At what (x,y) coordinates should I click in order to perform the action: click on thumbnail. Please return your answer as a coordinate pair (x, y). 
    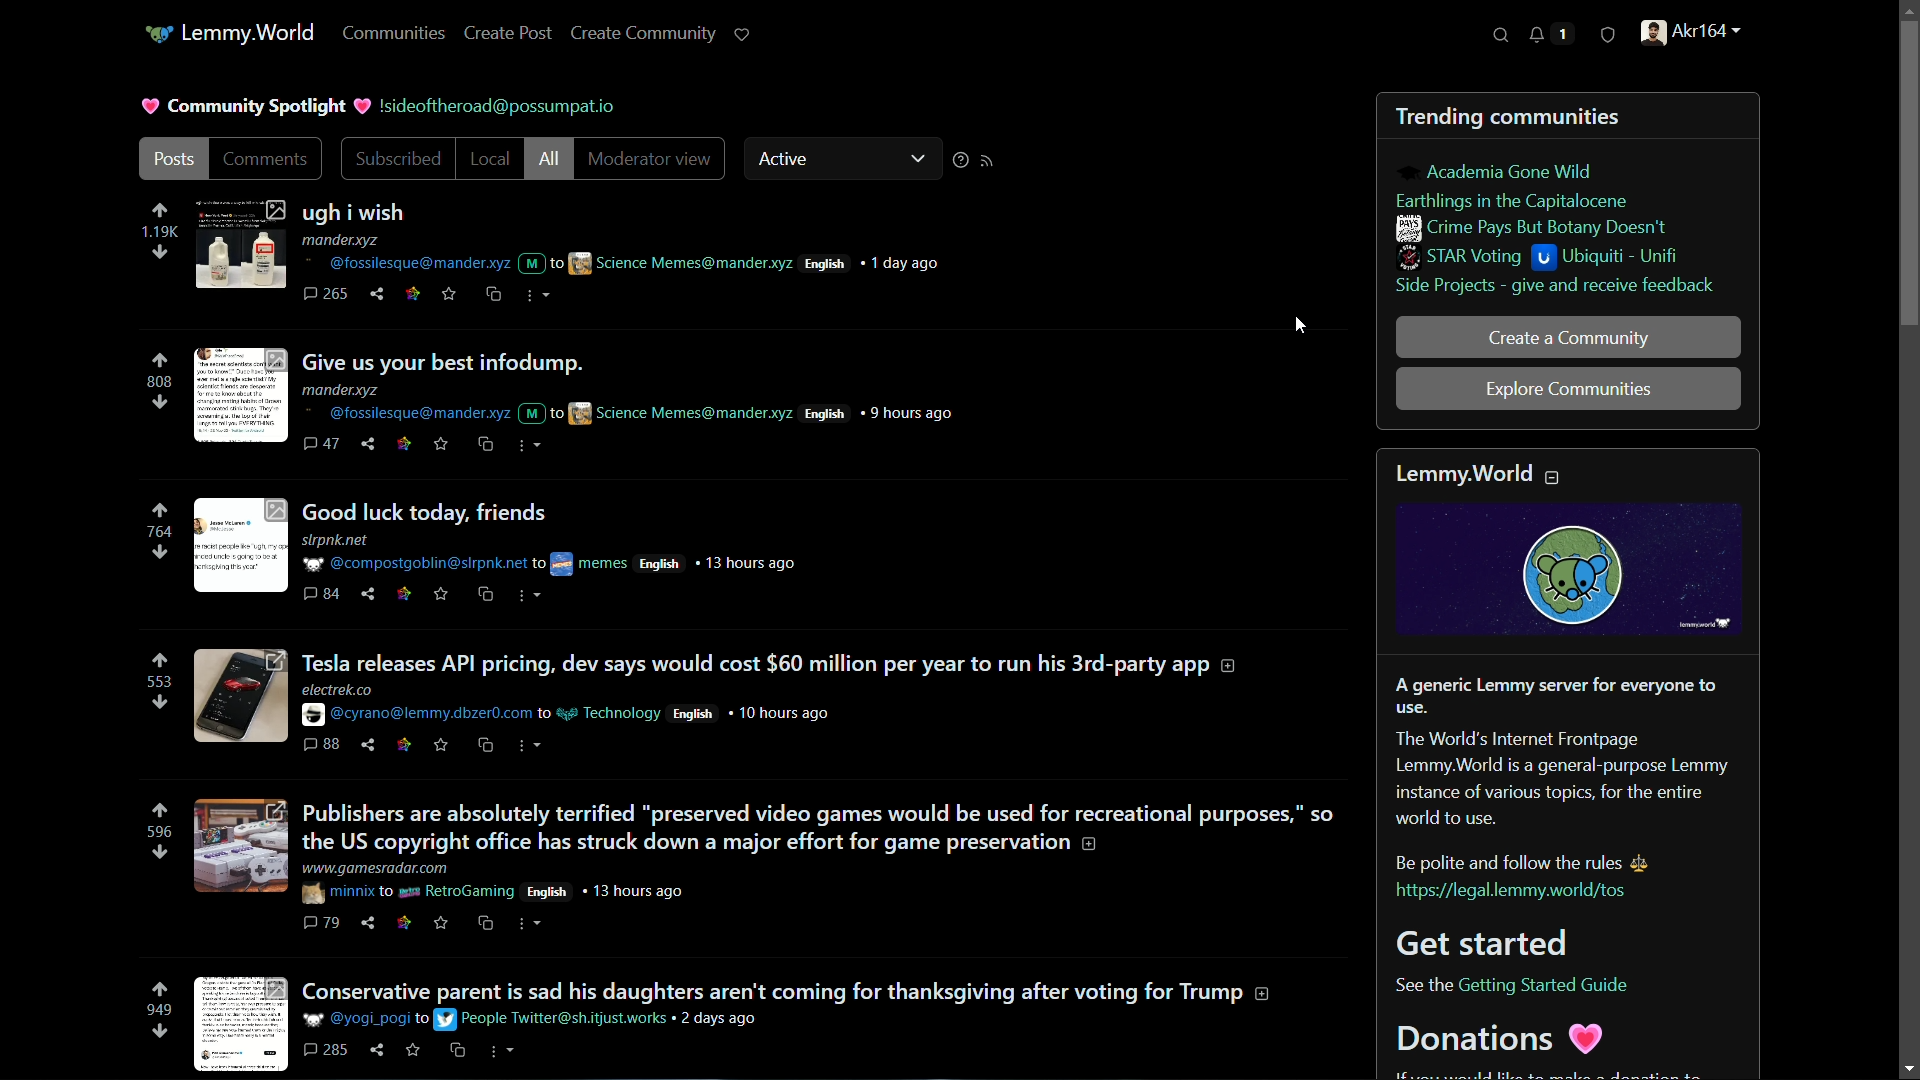
    Looking at the image, I should click on (237, 848).